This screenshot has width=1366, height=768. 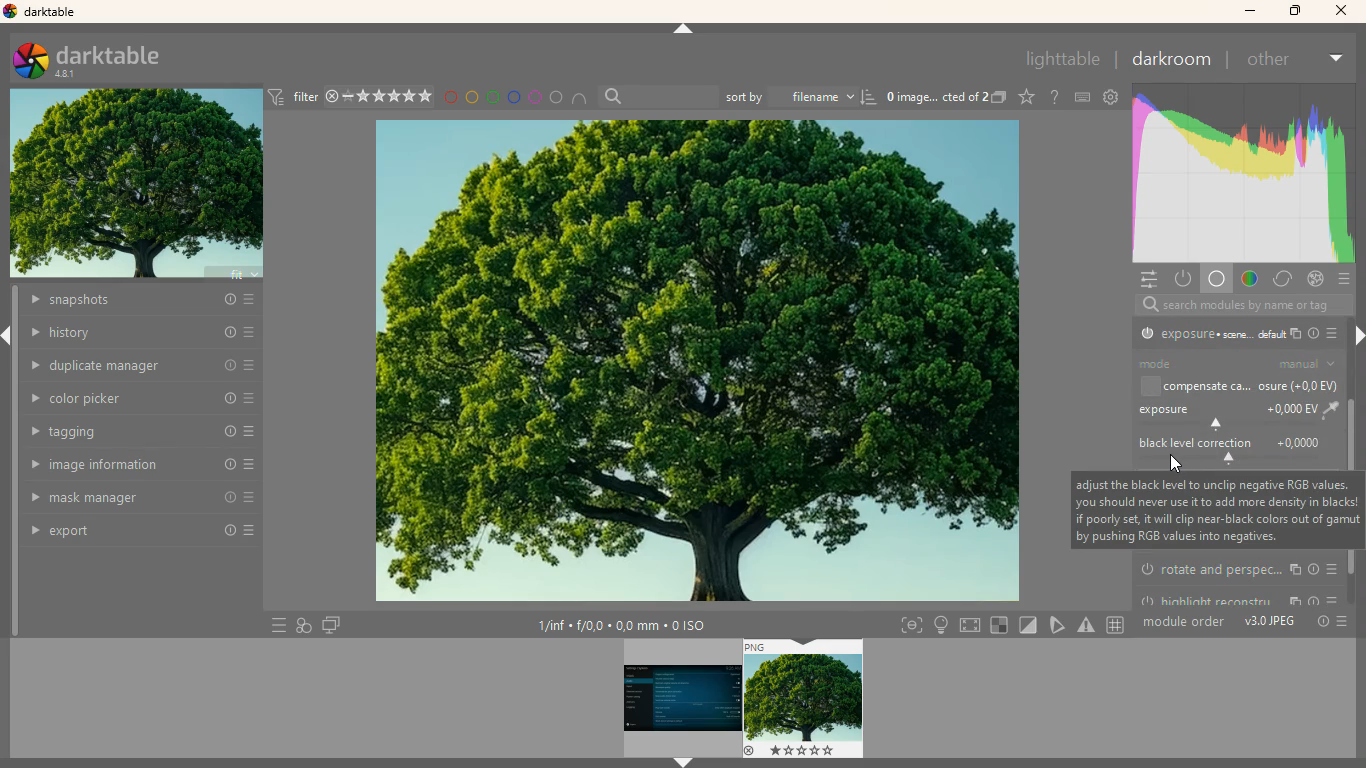 I want to click on images, so click(x=1000, y=97).